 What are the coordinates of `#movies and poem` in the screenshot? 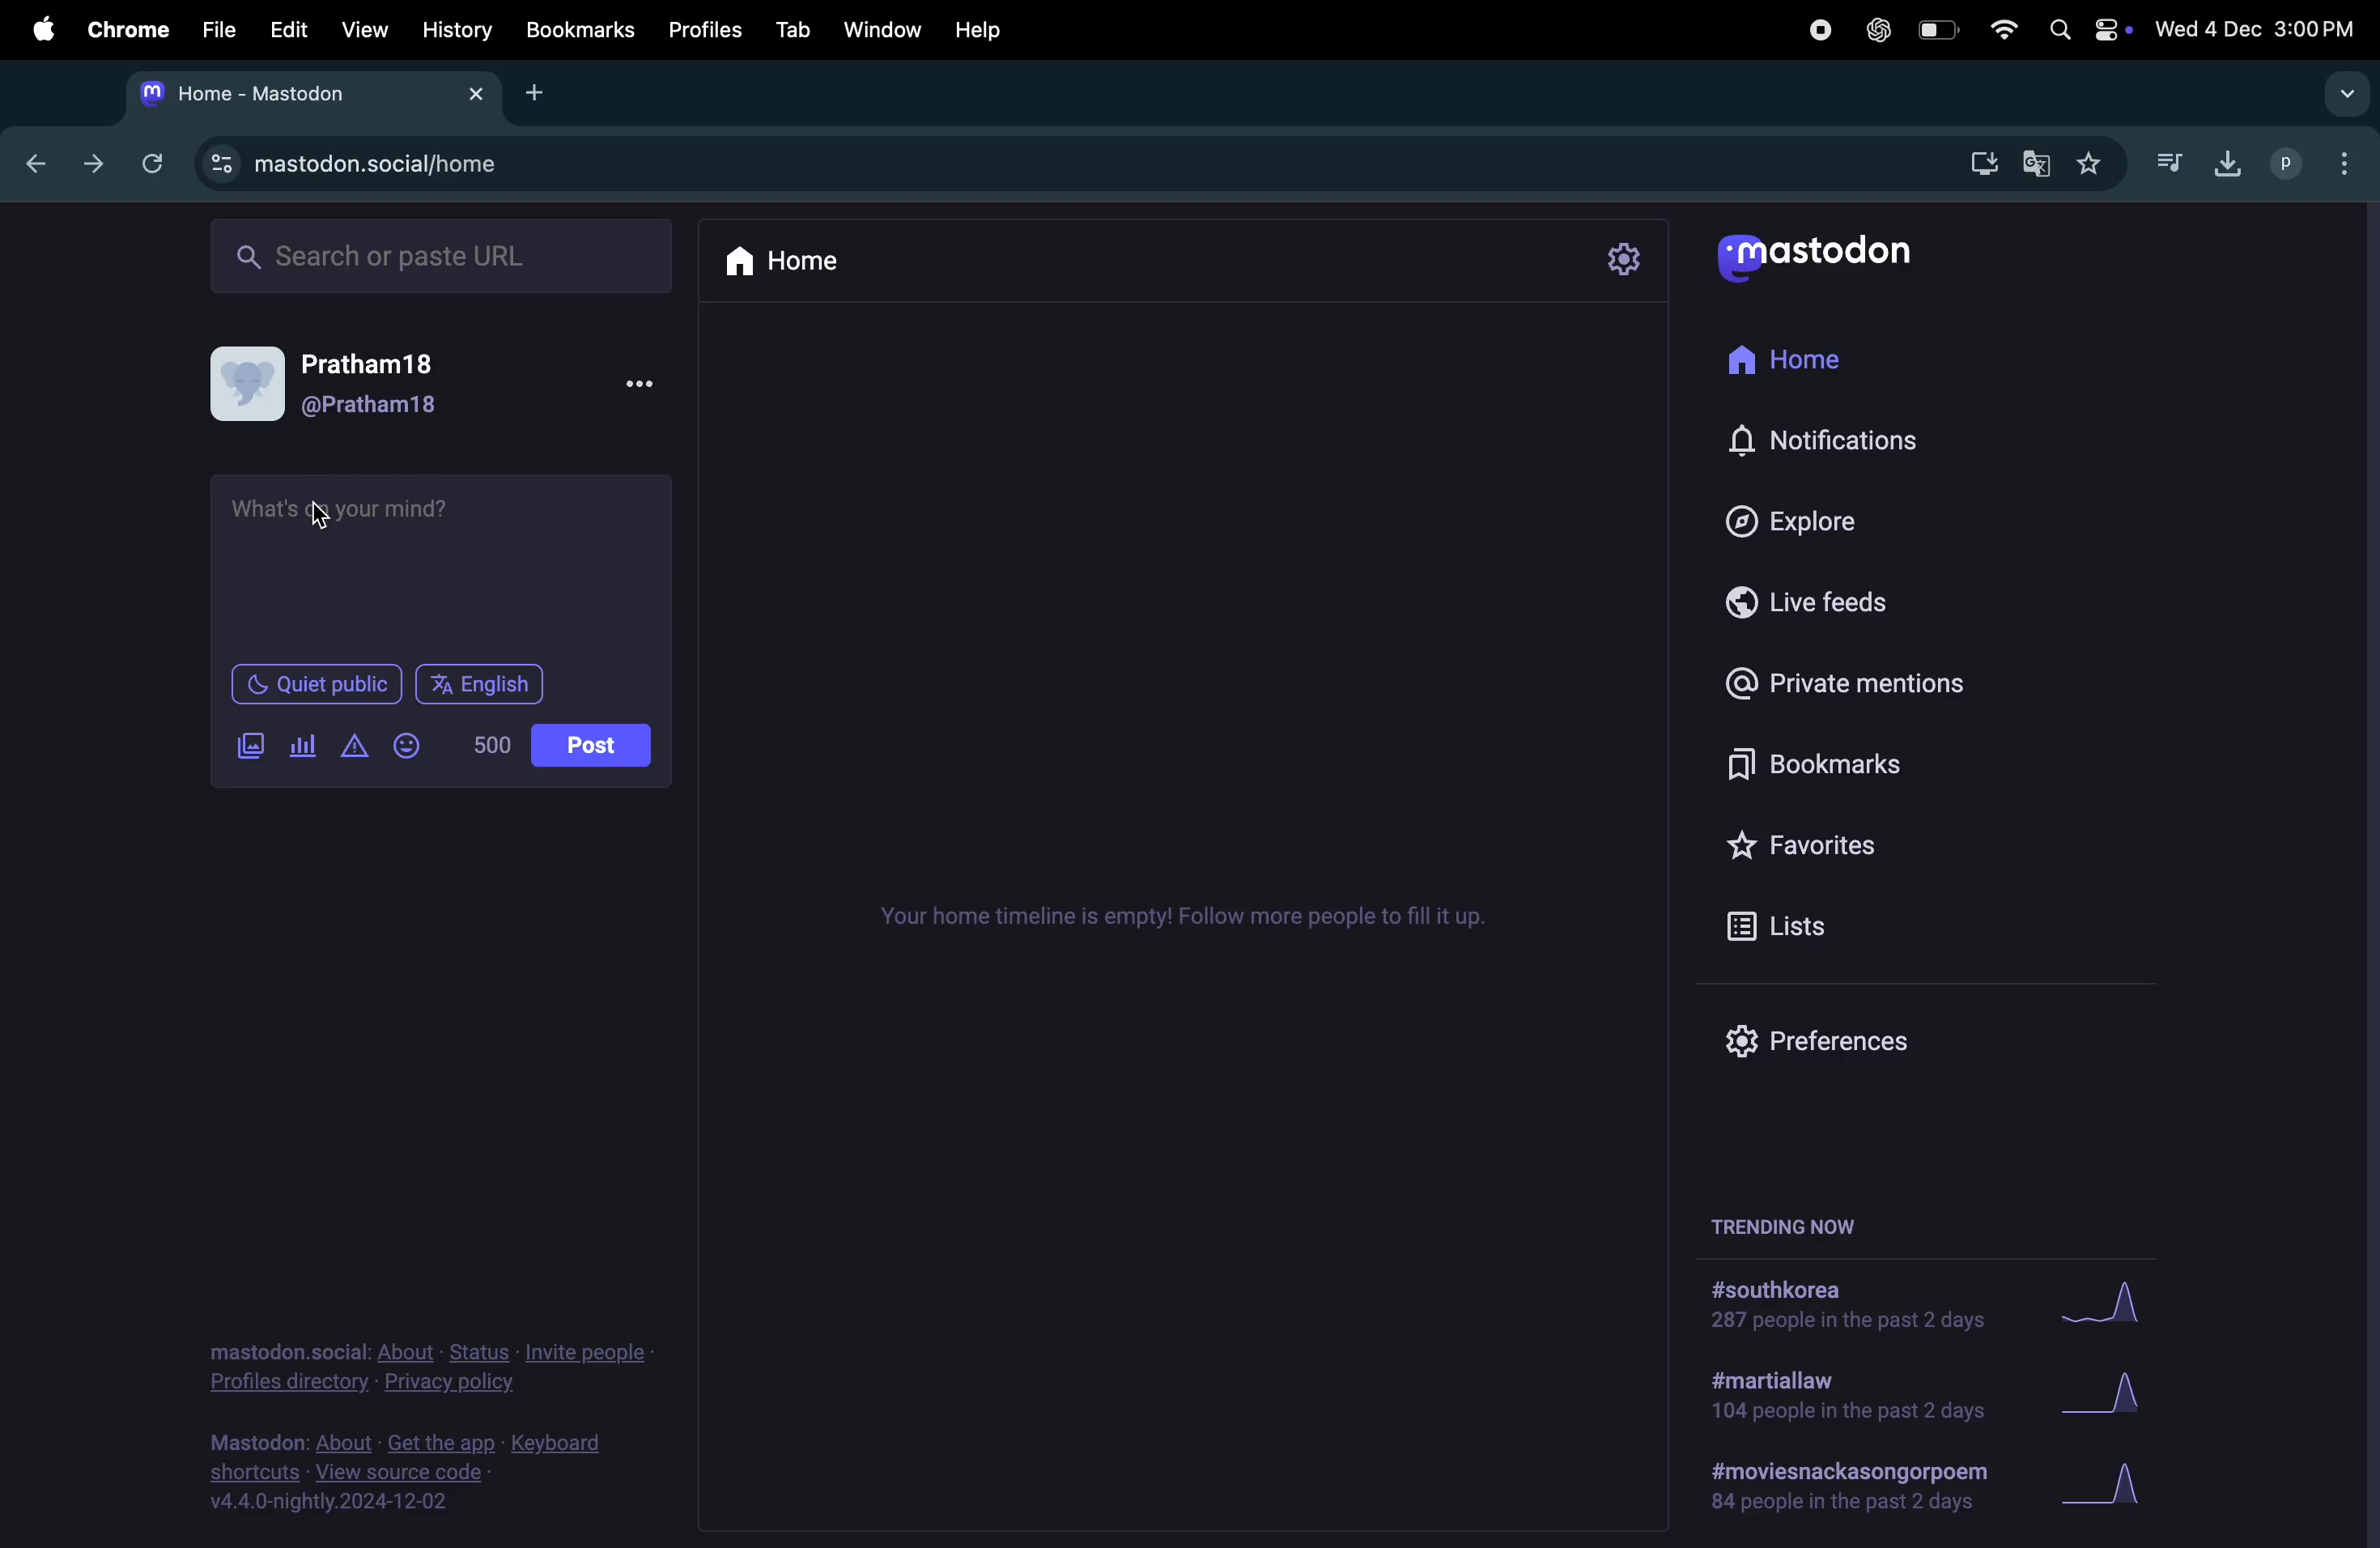 It's located at (1844, 1491).